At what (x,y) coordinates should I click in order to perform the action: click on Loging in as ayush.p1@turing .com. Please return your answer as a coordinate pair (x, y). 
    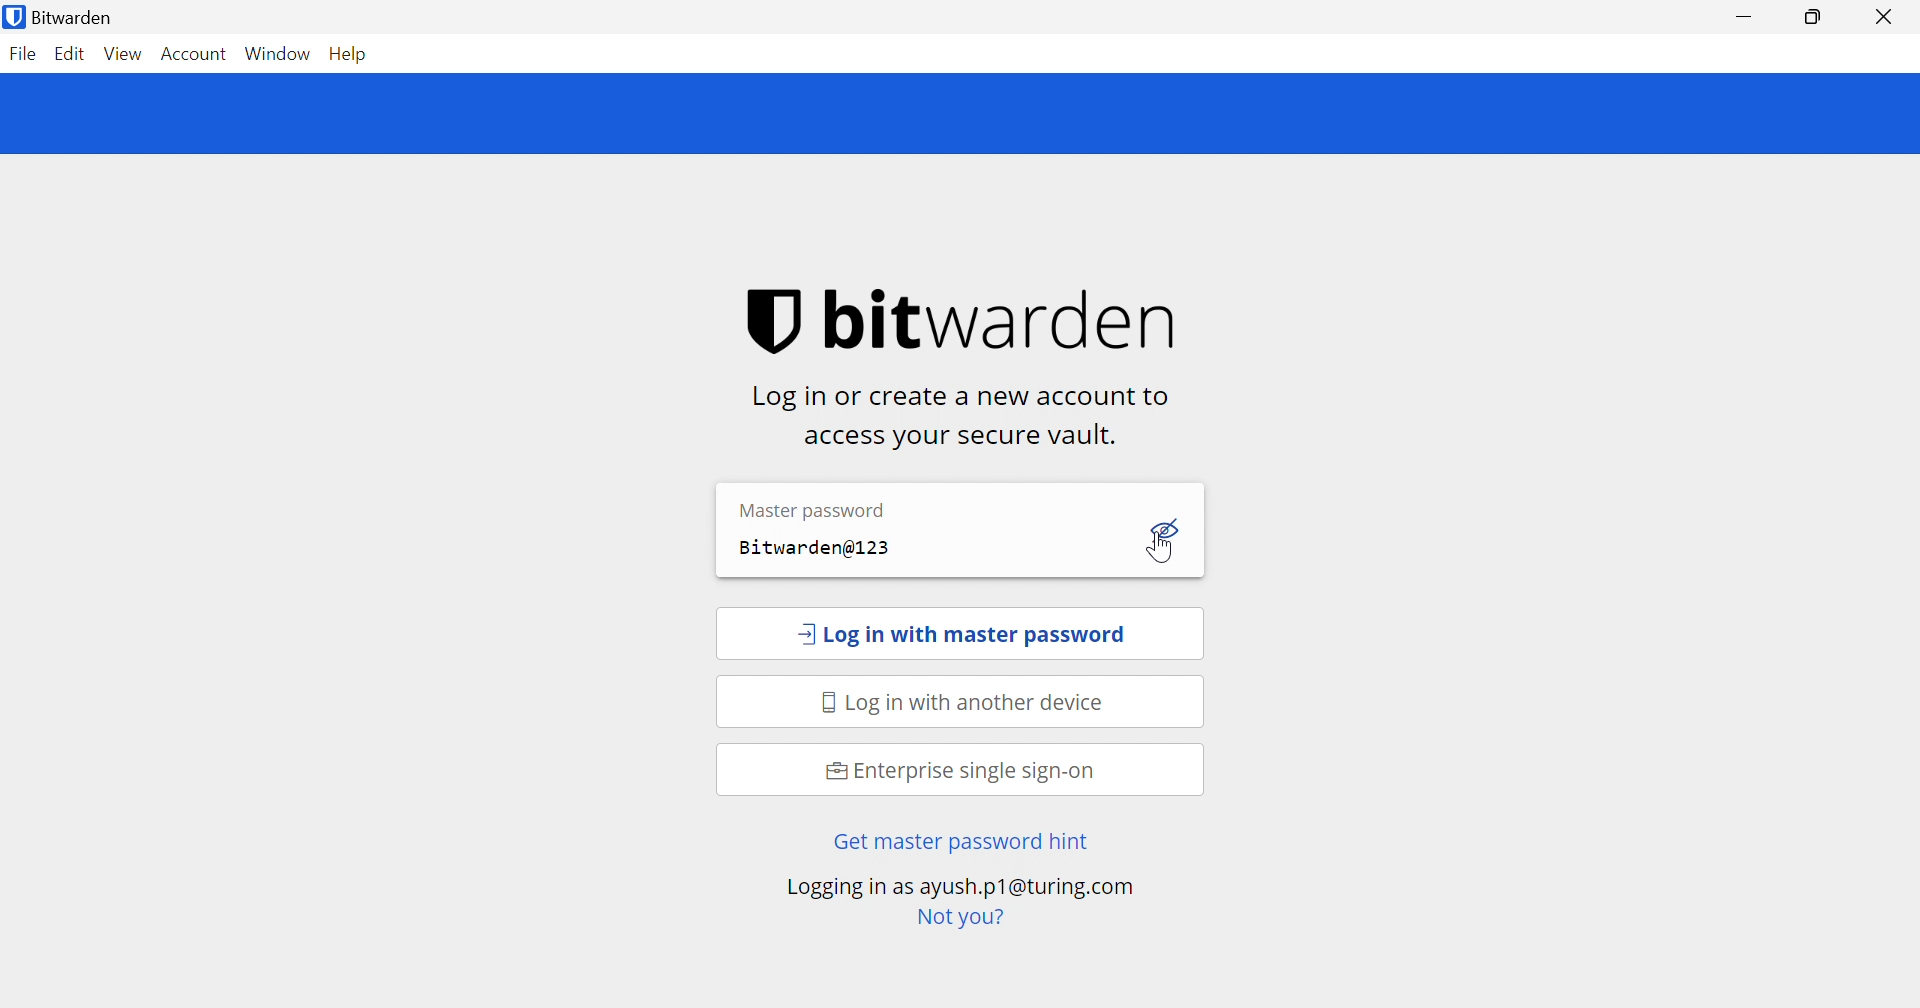
    Looking at the image, I should click on (959, 888).